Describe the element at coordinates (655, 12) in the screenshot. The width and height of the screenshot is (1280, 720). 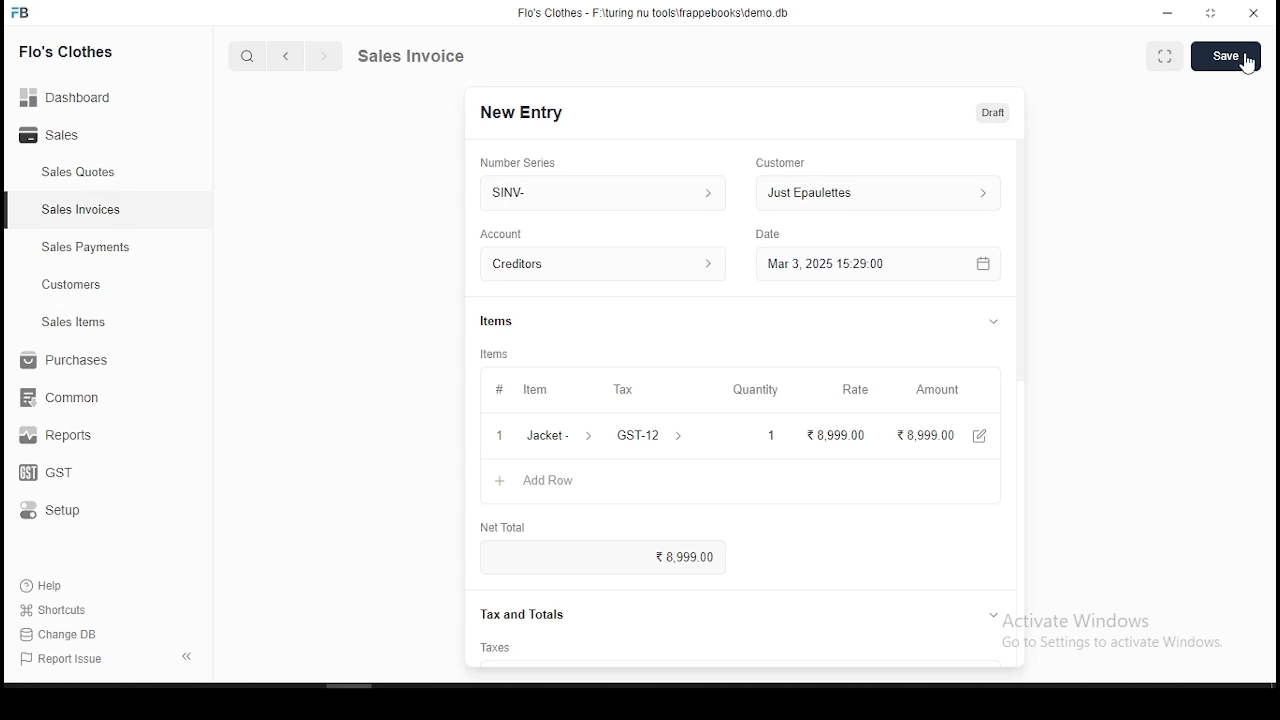
I see `Flo's Clothes - F-\turing nu tools\frappebooks\demo db` at that location.